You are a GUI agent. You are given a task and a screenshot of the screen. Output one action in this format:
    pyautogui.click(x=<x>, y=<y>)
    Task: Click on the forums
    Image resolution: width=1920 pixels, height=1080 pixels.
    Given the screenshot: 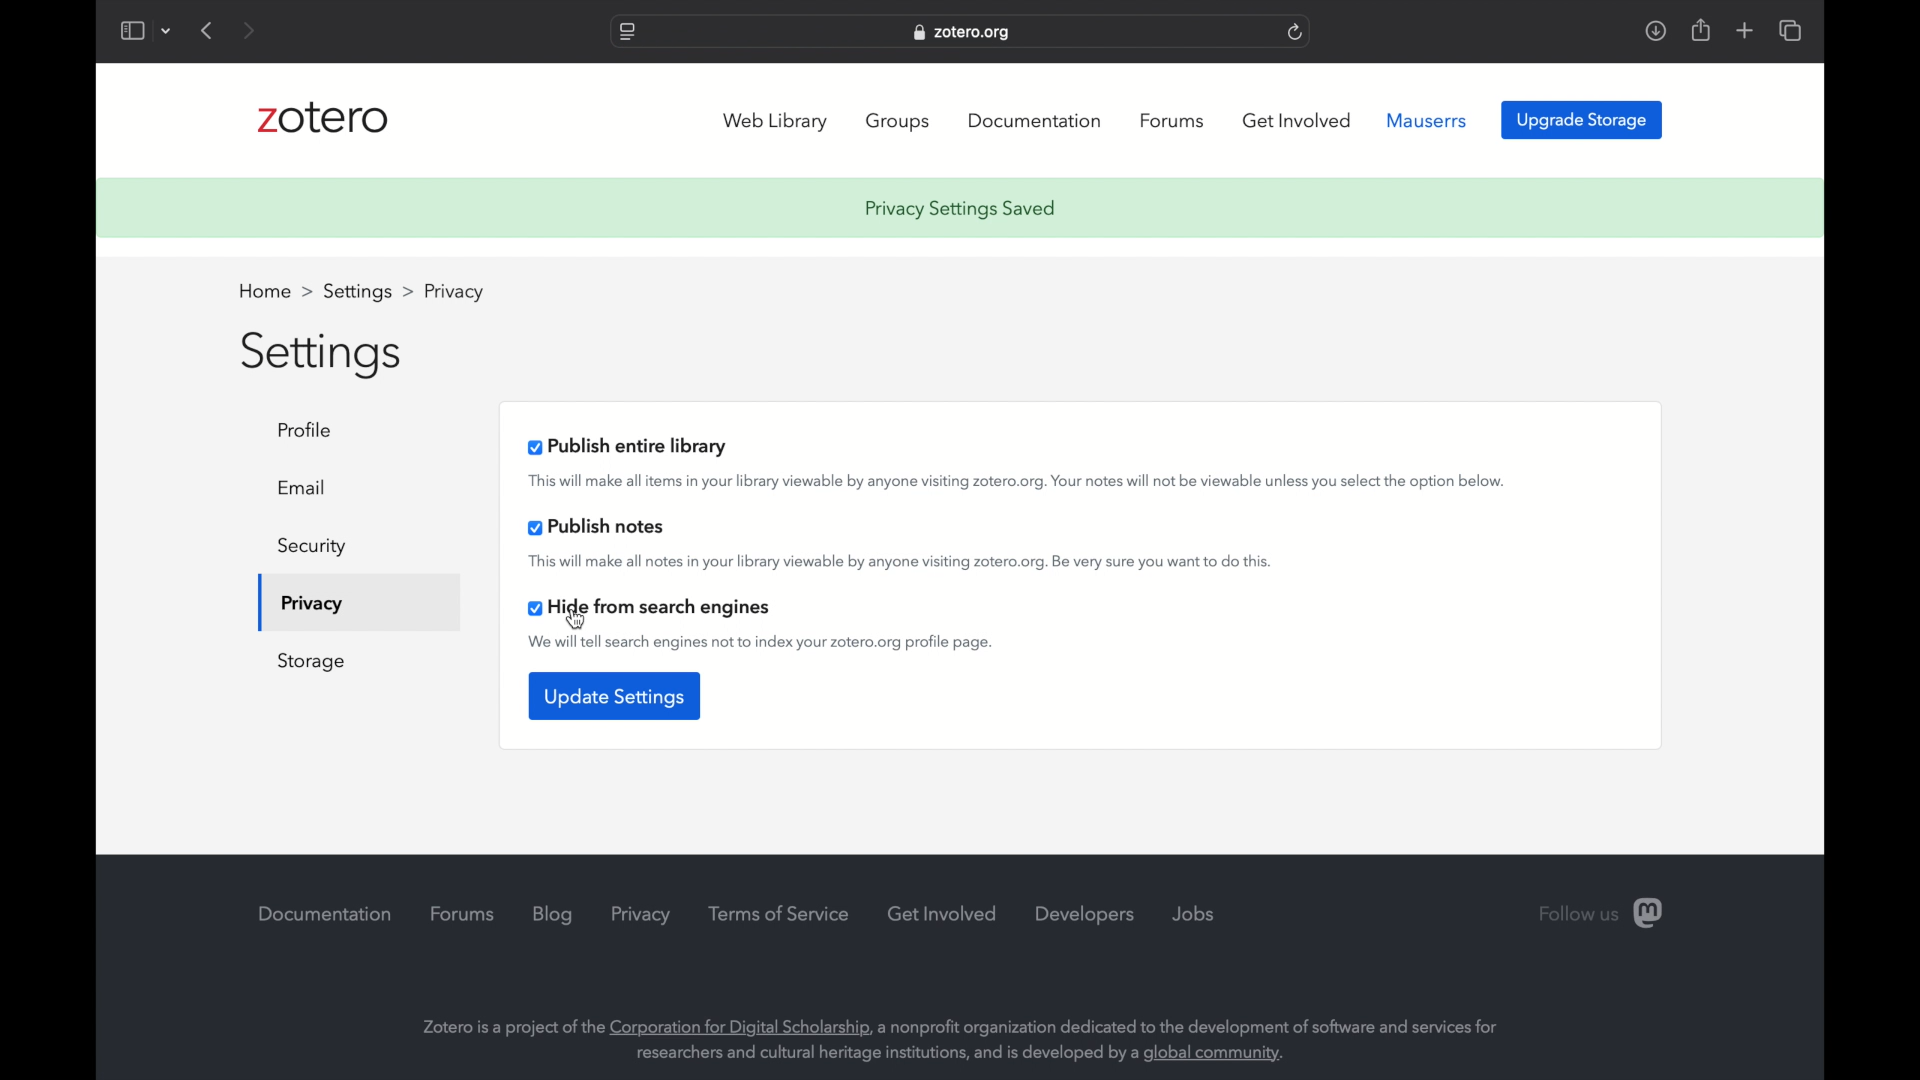 What is the action you would take?
    pyautogui.click(x=1172, y=121)
    